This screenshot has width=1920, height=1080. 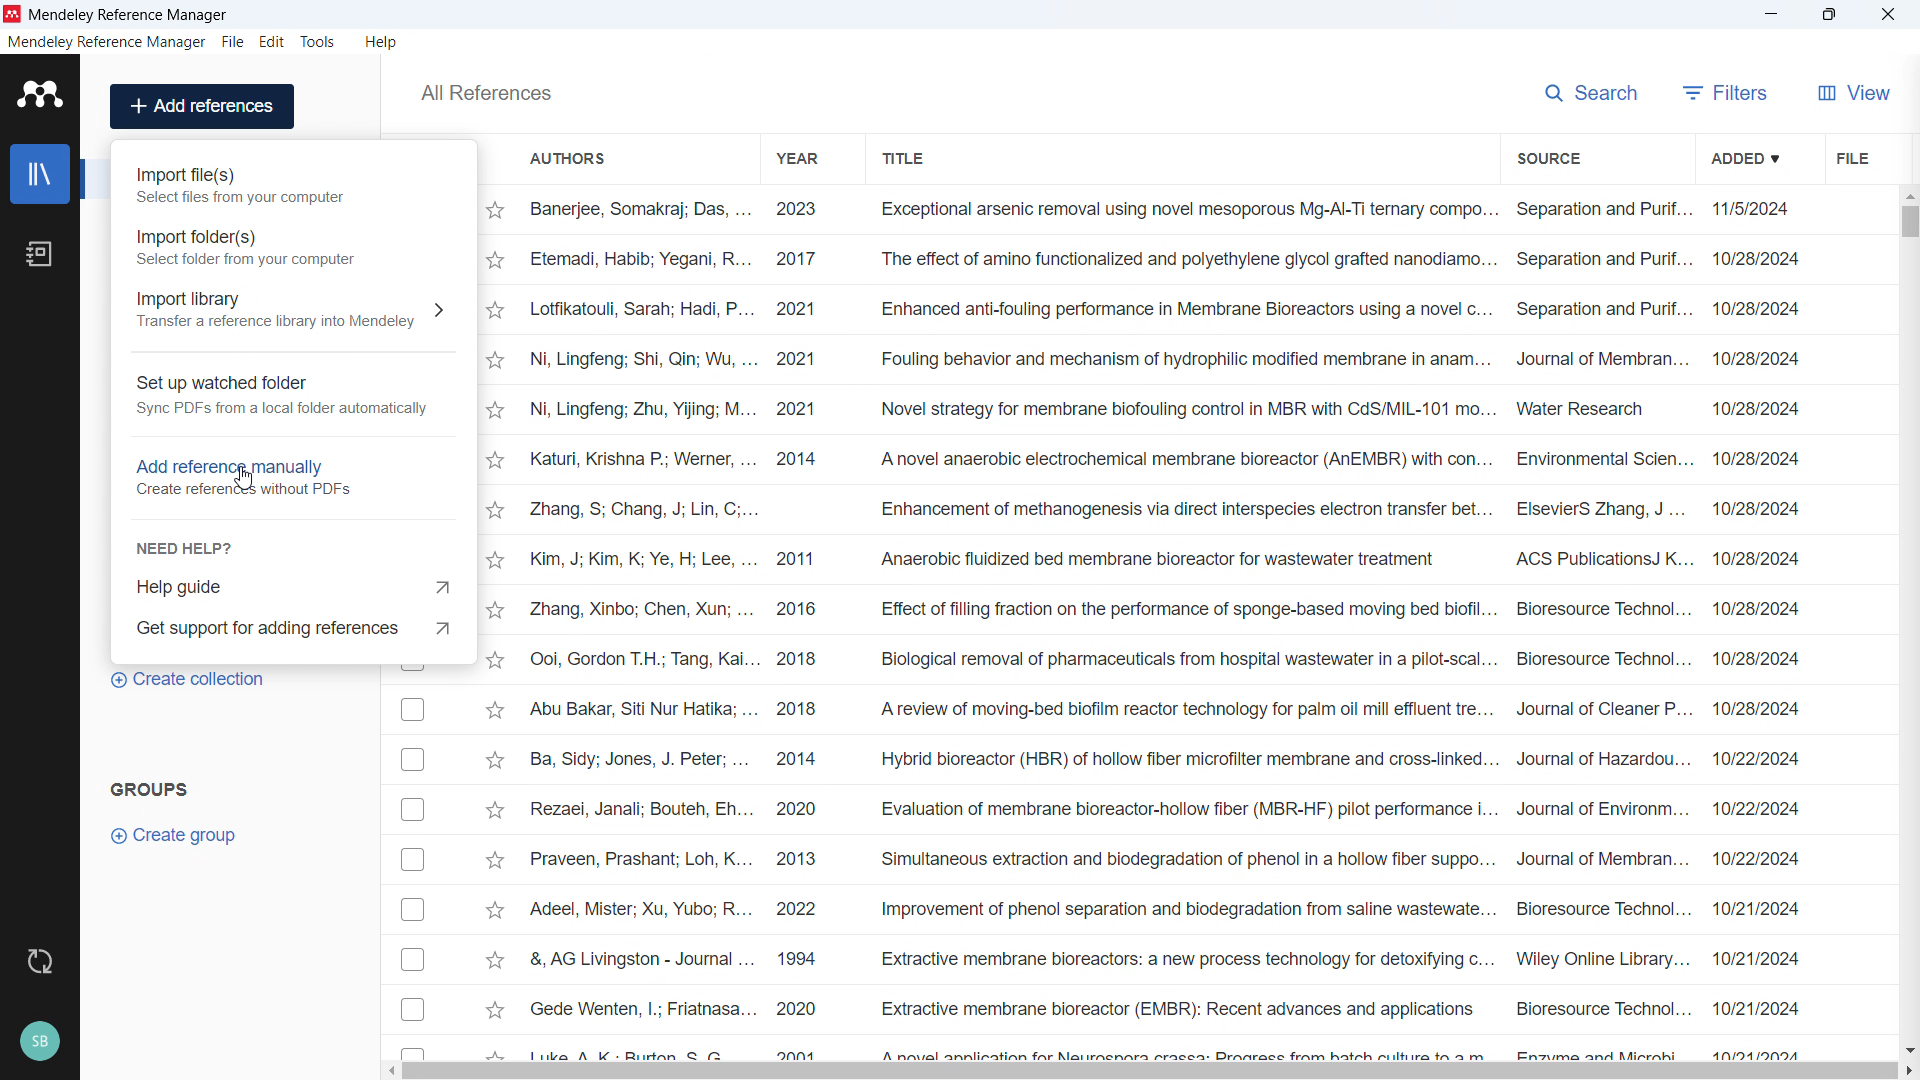 I want to click on Title of individual entries , so click(x=1182, y=626).